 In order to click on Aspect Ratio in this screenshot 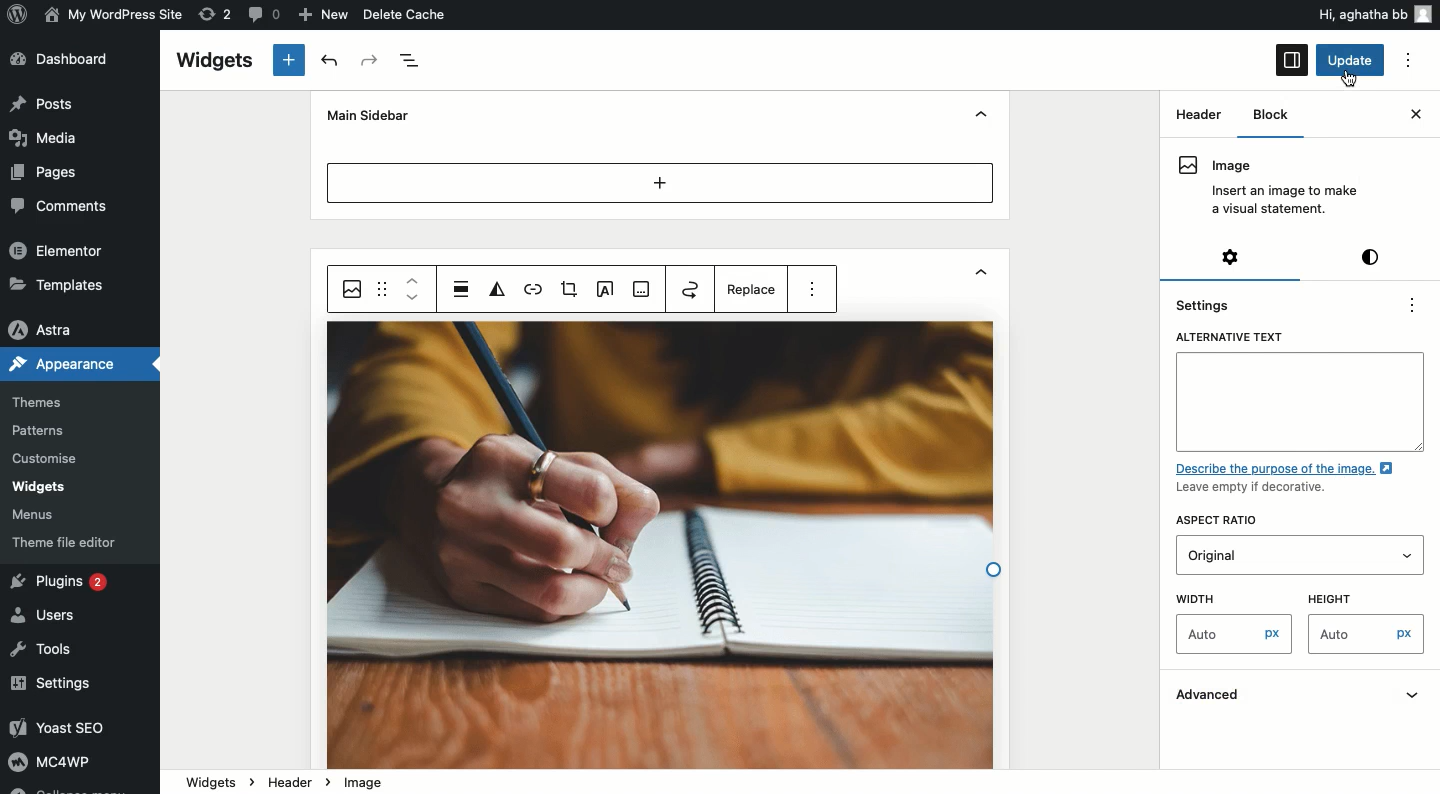, I will do `click(1223, 521)`.